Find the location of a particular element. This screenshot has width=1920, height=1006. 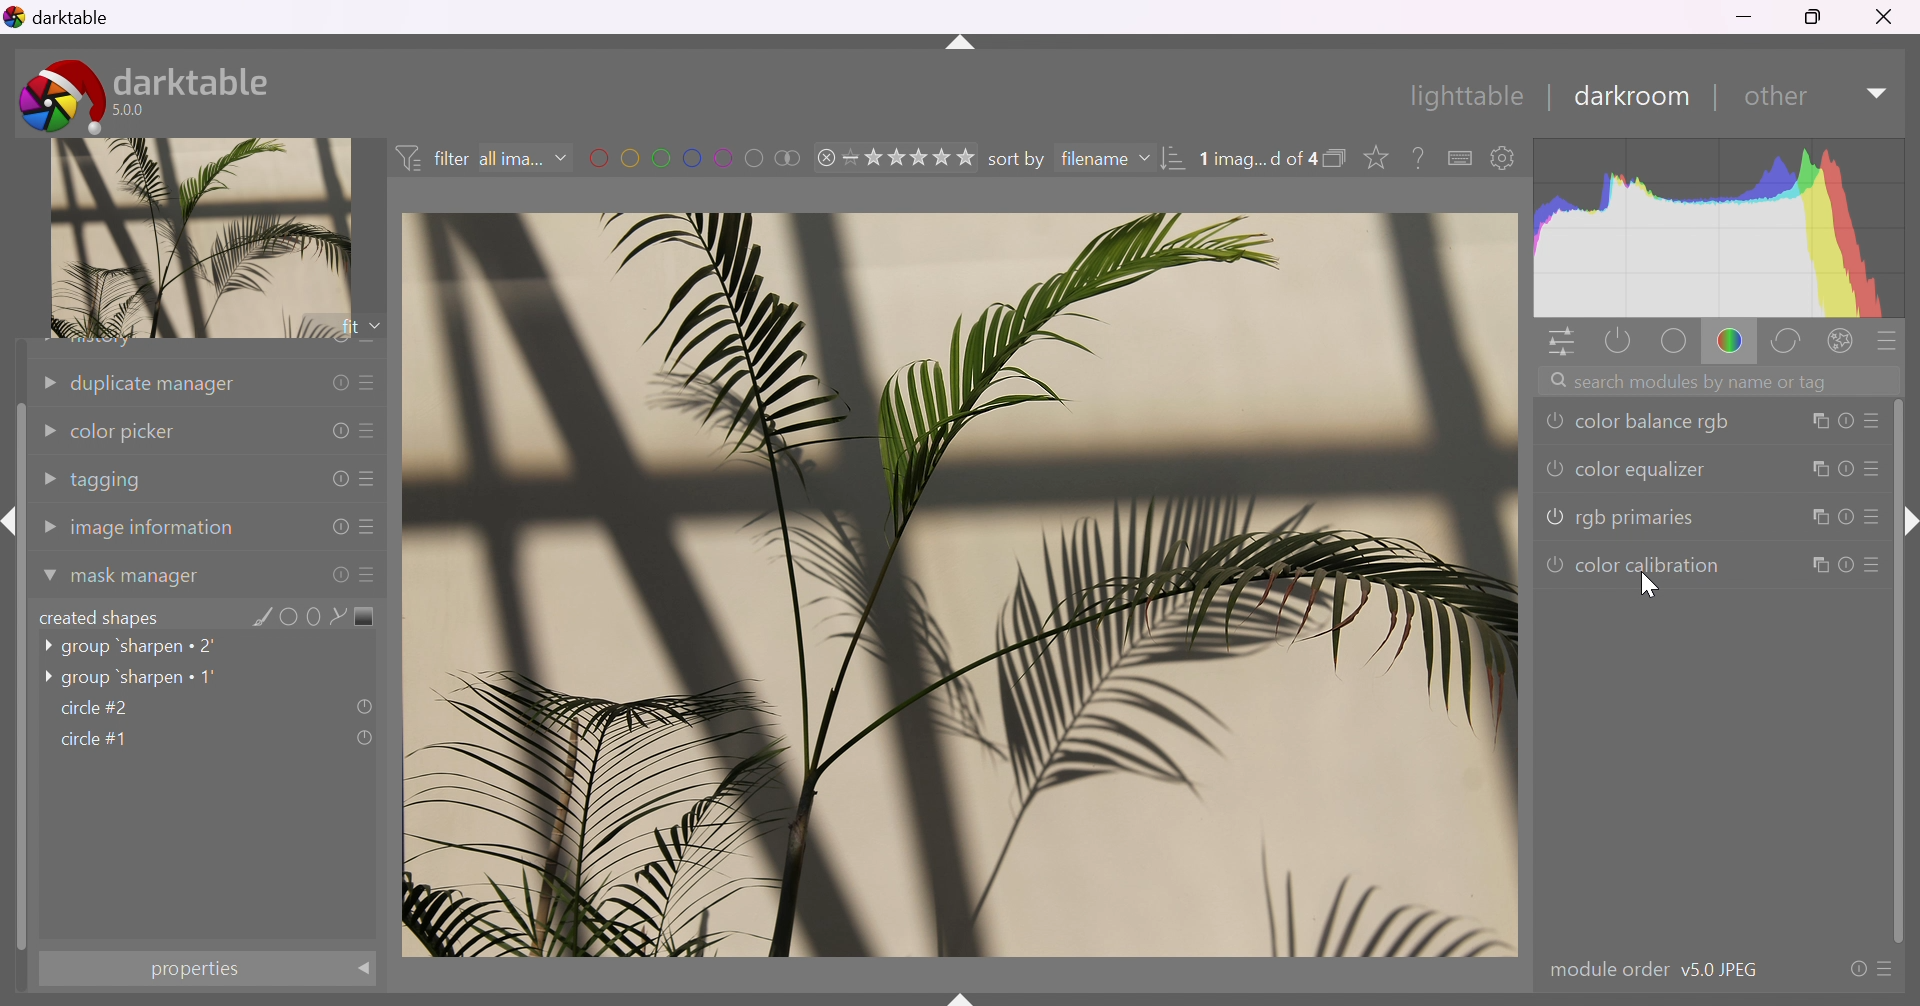

presets is located at coordinates (1888, 343).